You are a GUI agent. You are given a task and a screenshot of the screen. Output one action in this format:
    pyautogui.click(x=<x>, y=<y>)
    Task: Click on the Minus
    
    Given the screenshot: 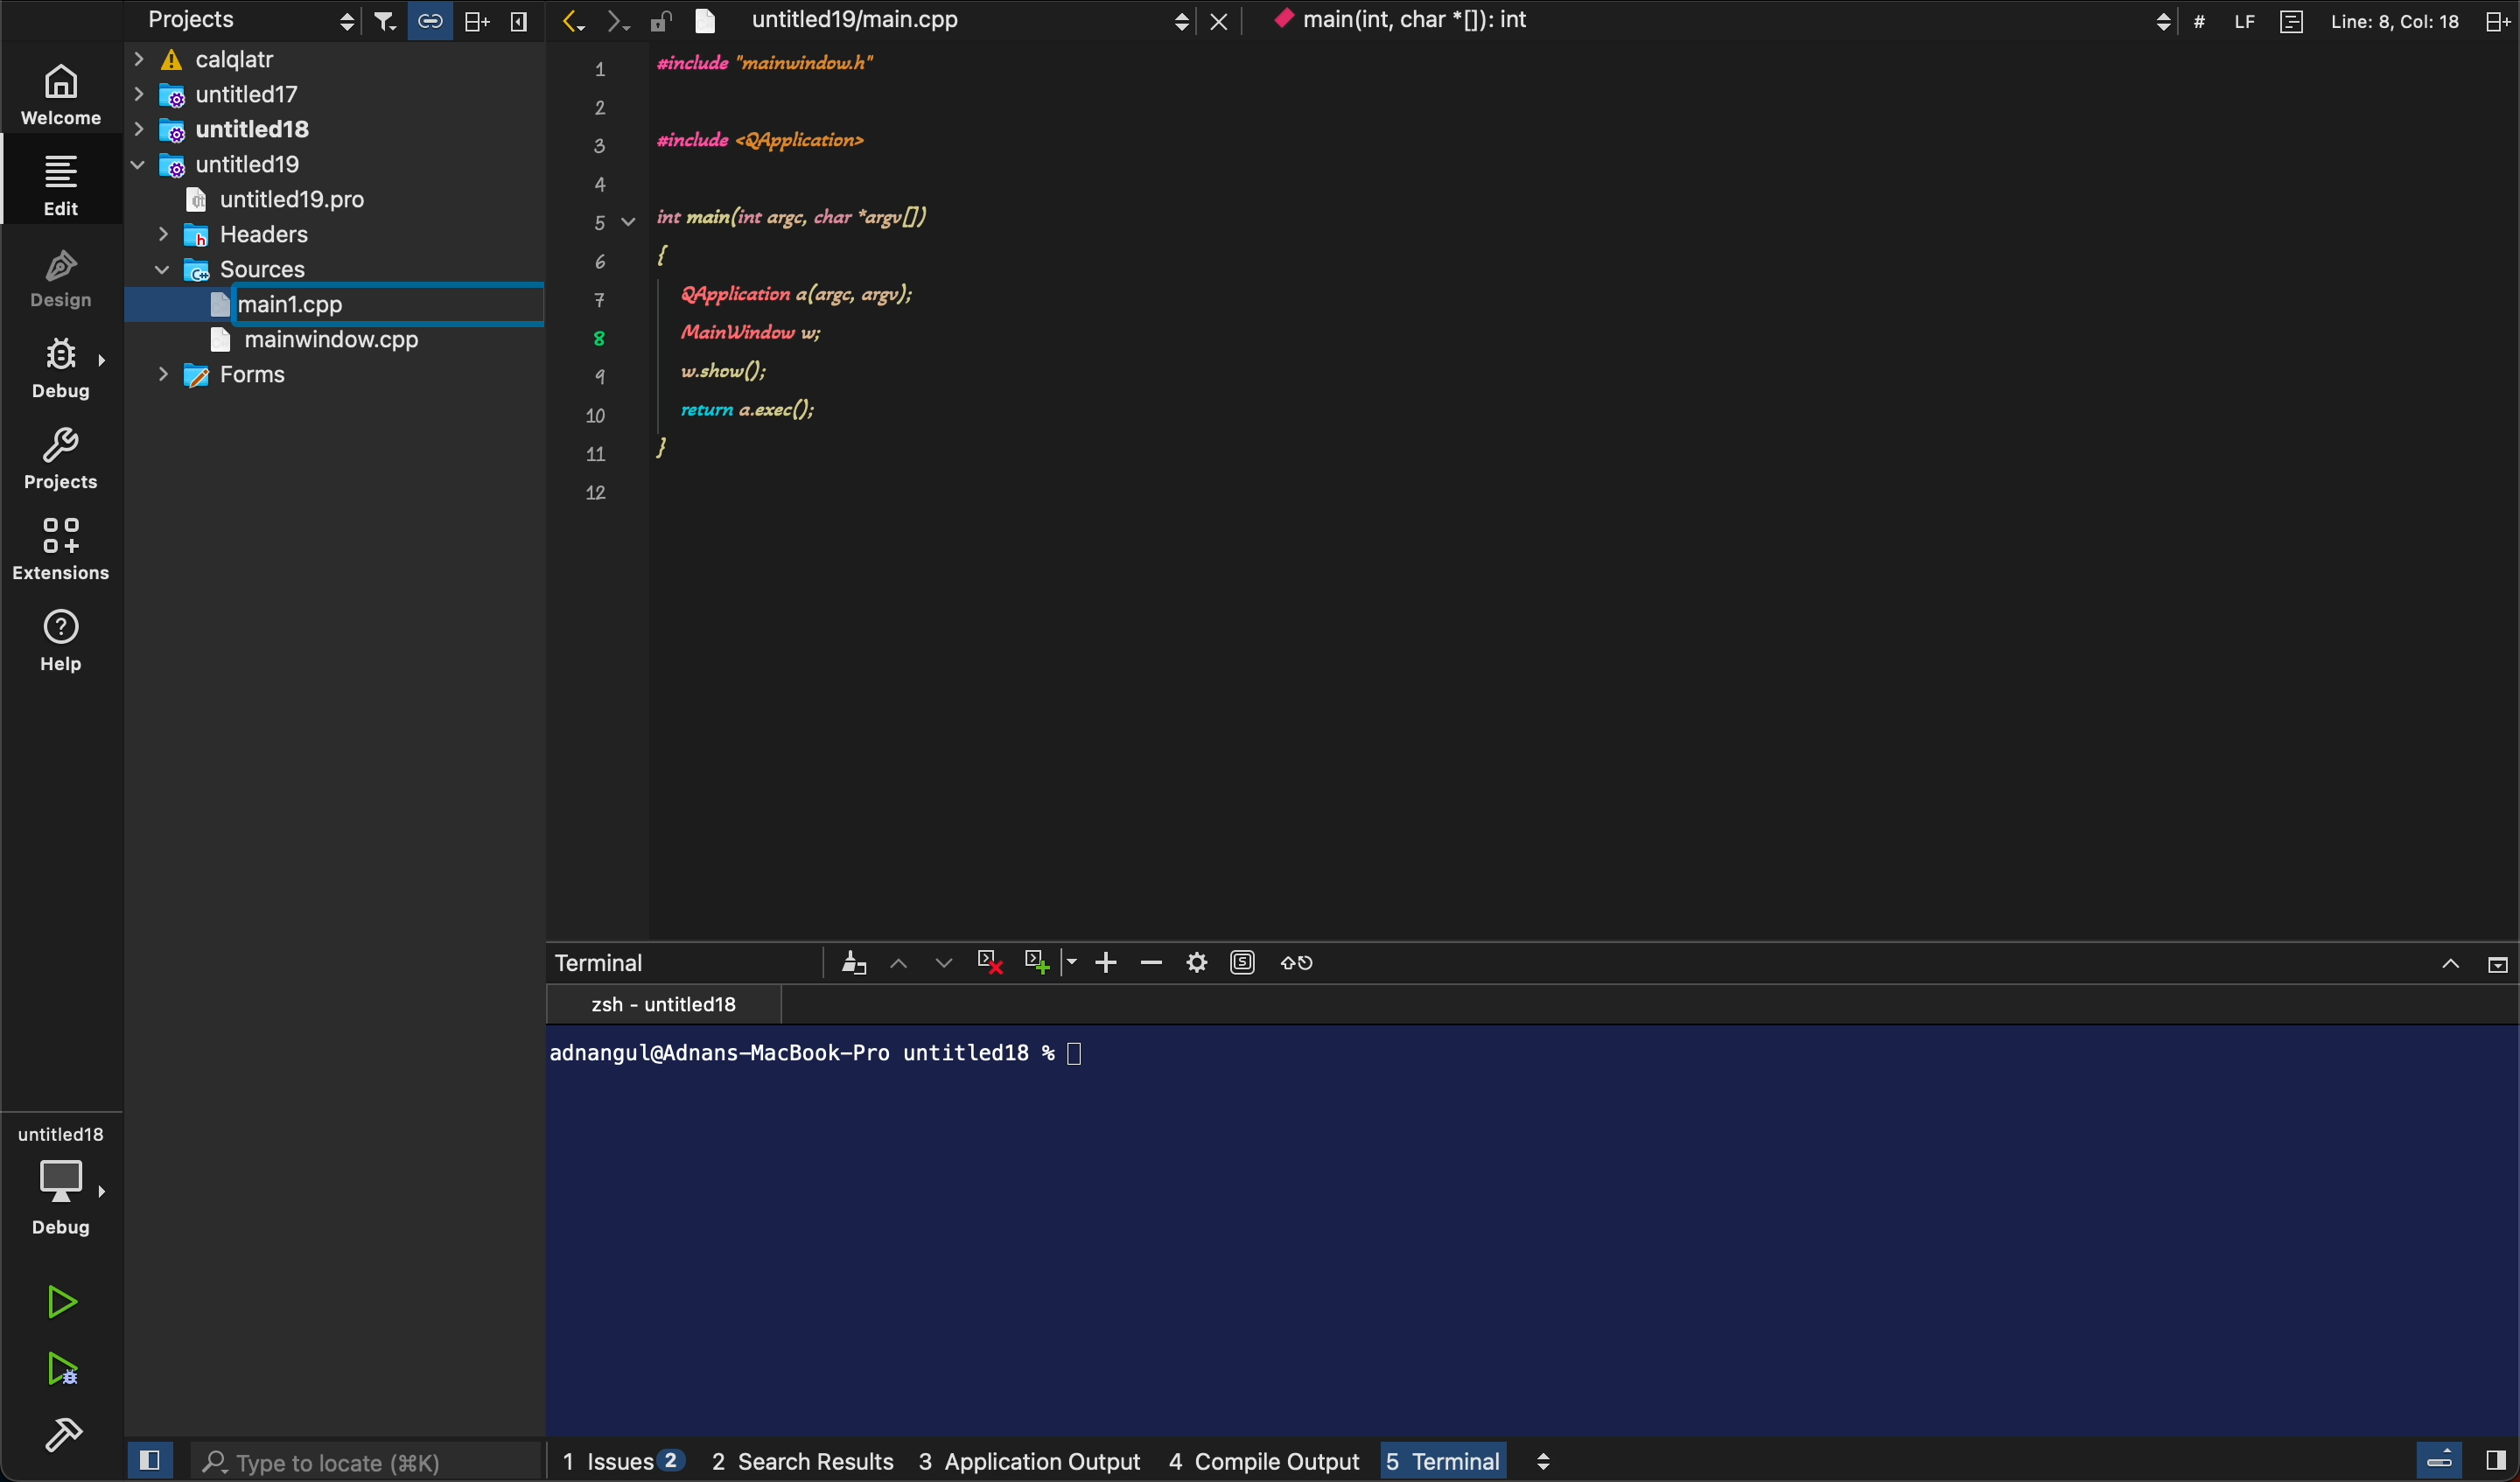 What is the action you would take?
    pyautogui.click(x=1152, y=961)
    